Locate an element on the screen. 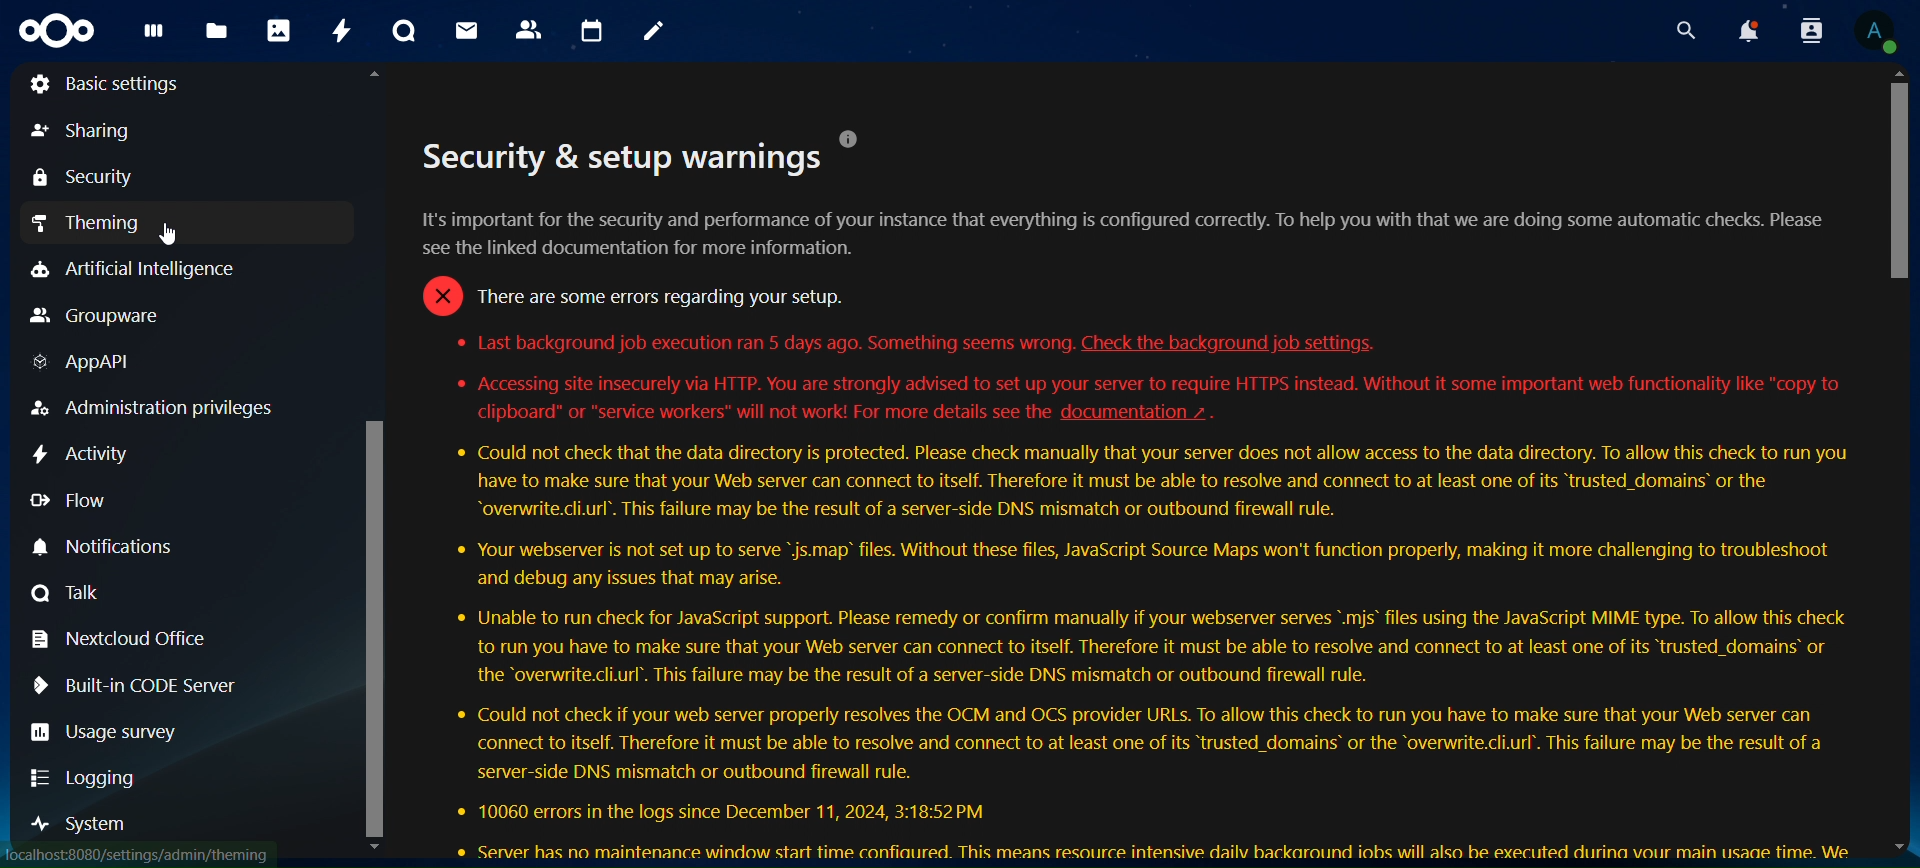  sharing is located at coordinates (86, 131).